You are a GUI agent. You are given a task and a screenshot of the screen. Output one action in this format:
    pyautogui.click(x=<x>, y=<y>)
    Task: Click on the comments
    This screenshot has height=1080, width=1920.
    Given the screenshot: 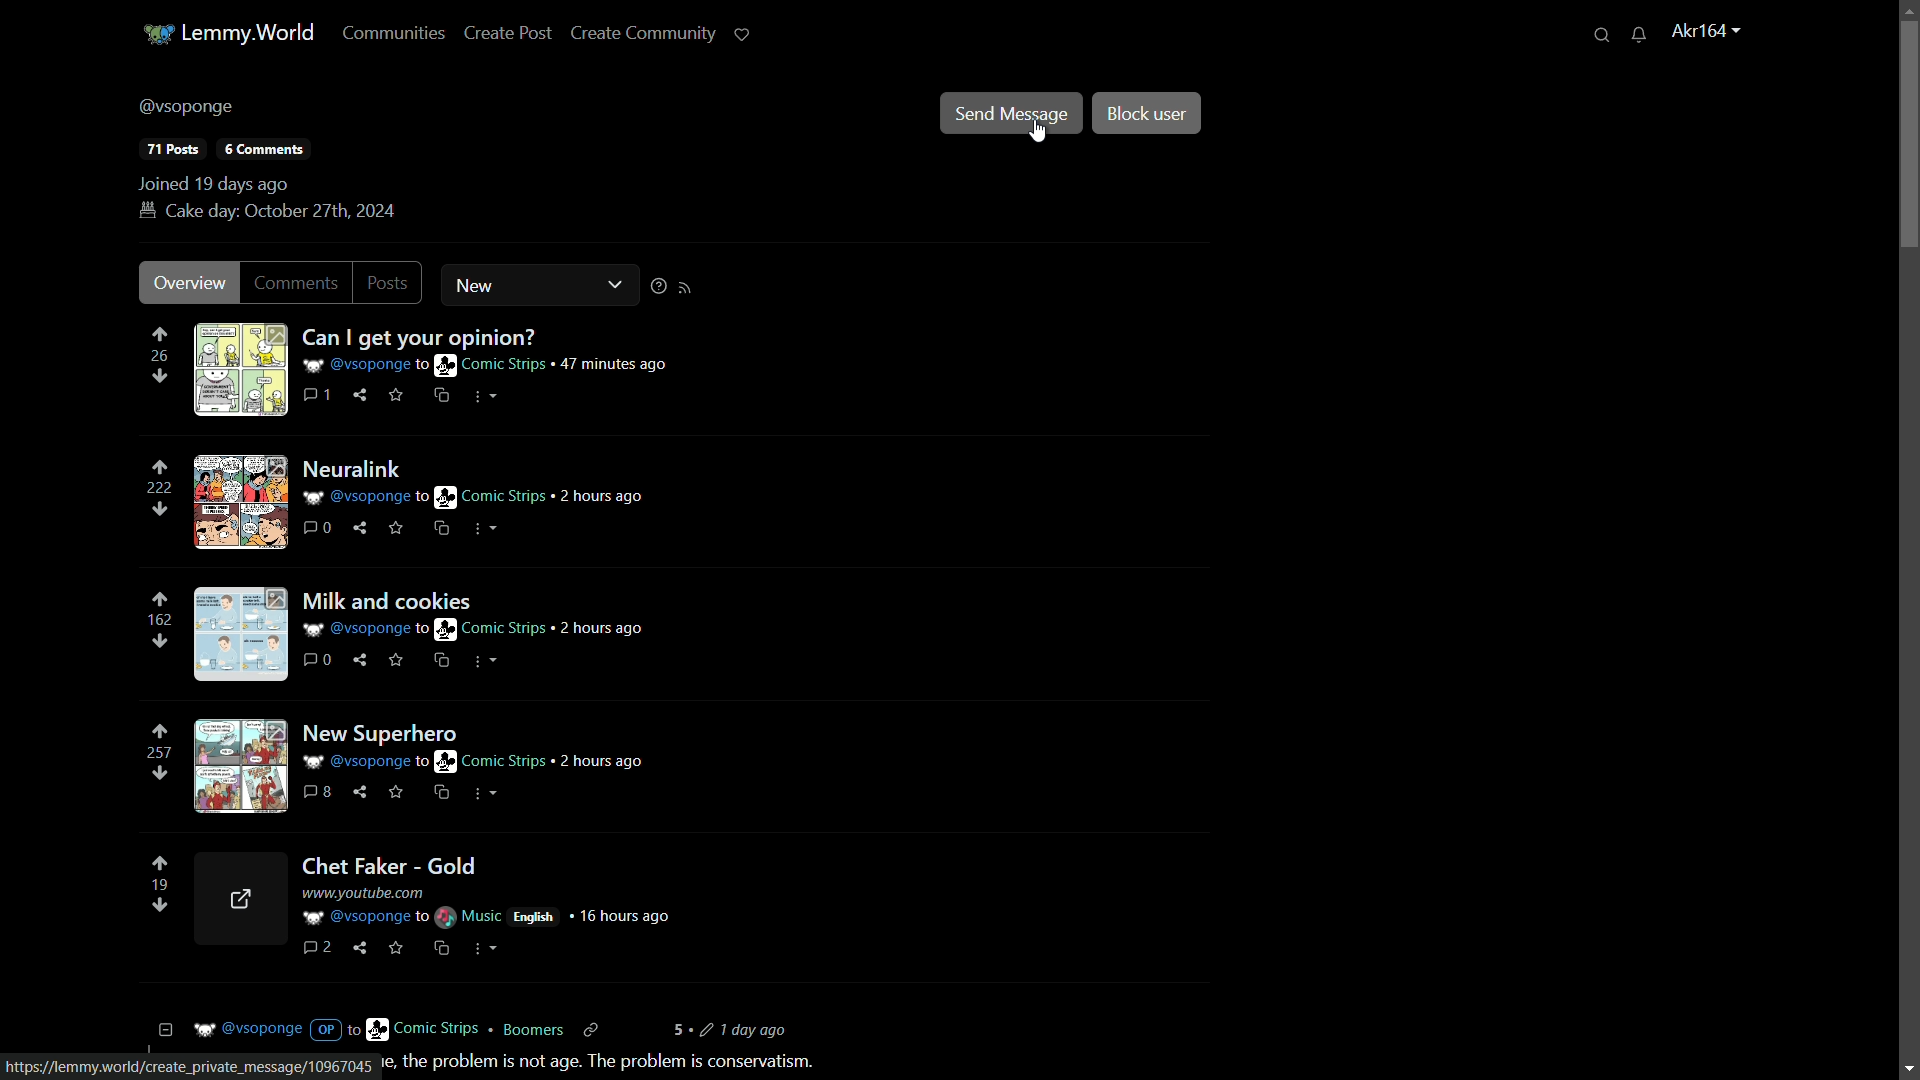 What is the action you would take?
    pyautogui.click(x=266, y=150)
    